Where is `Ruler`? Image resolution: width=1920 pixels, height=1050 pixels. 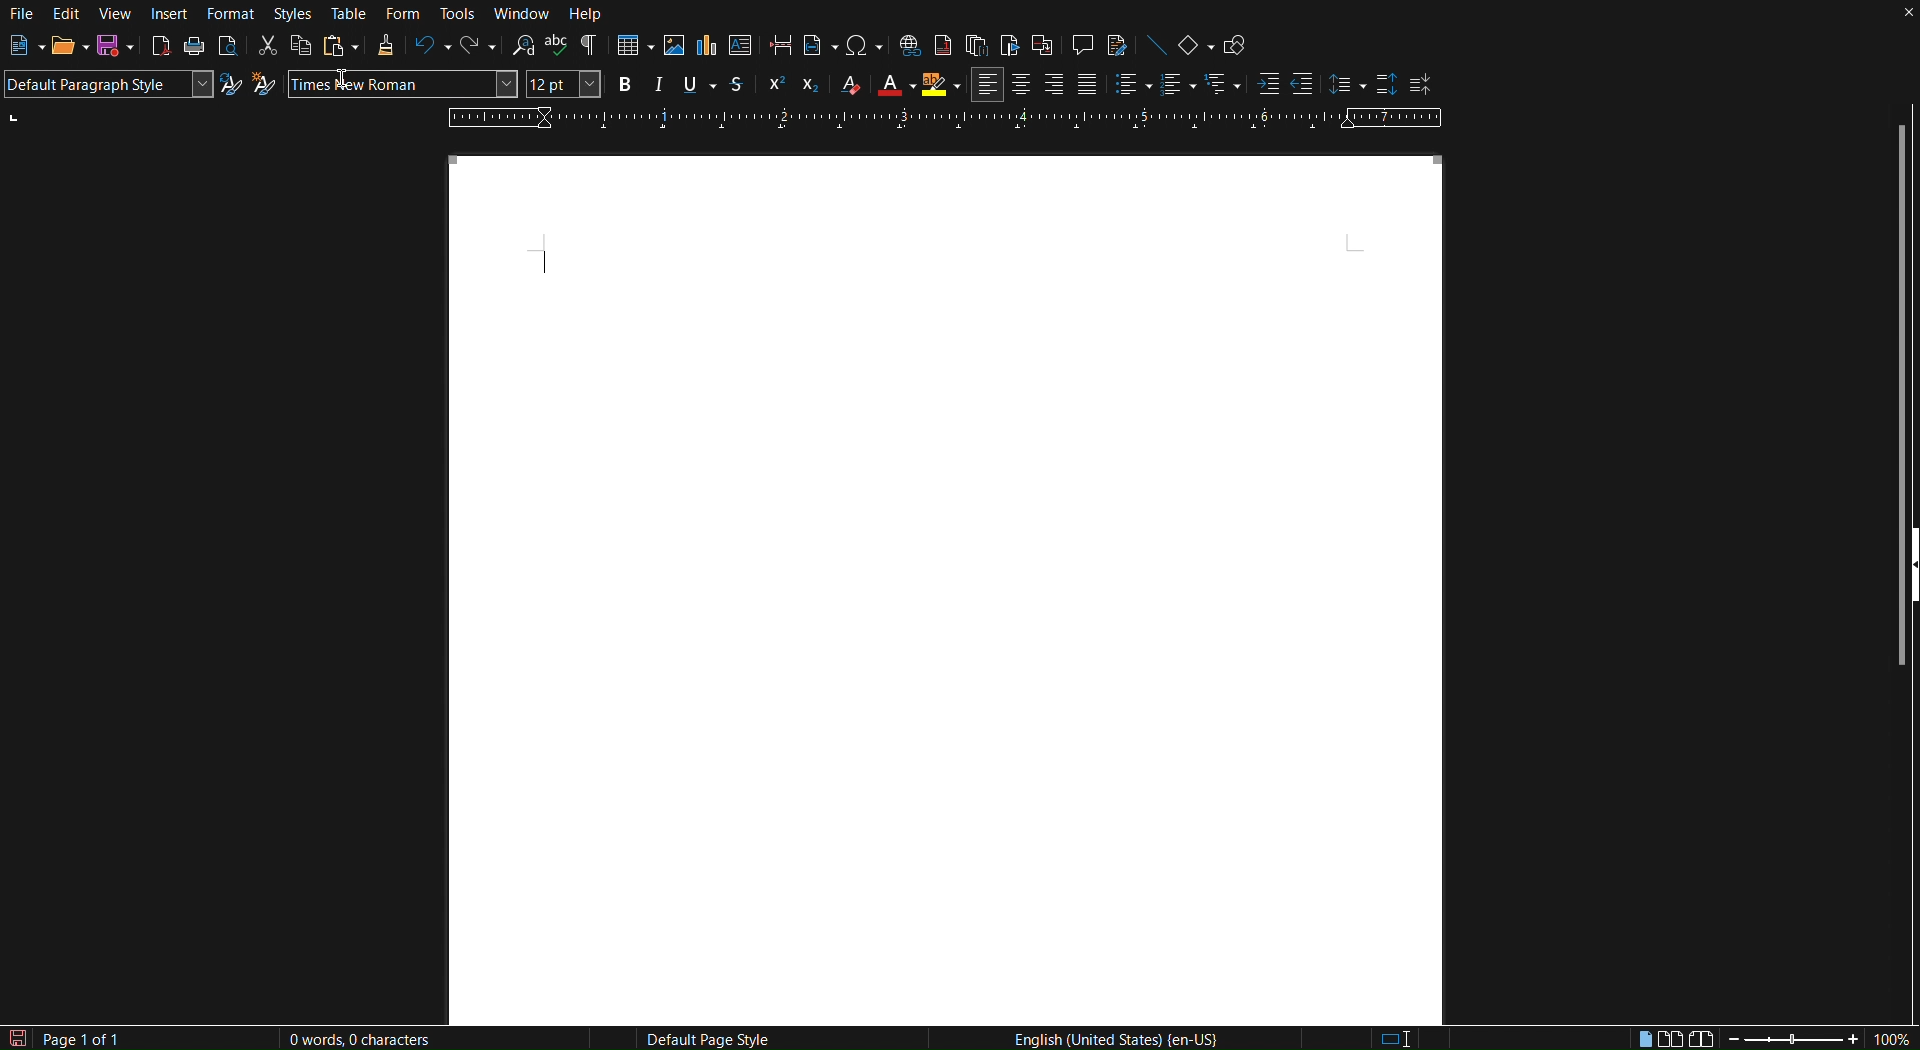
Ruler is located at coordinates (945, 117).